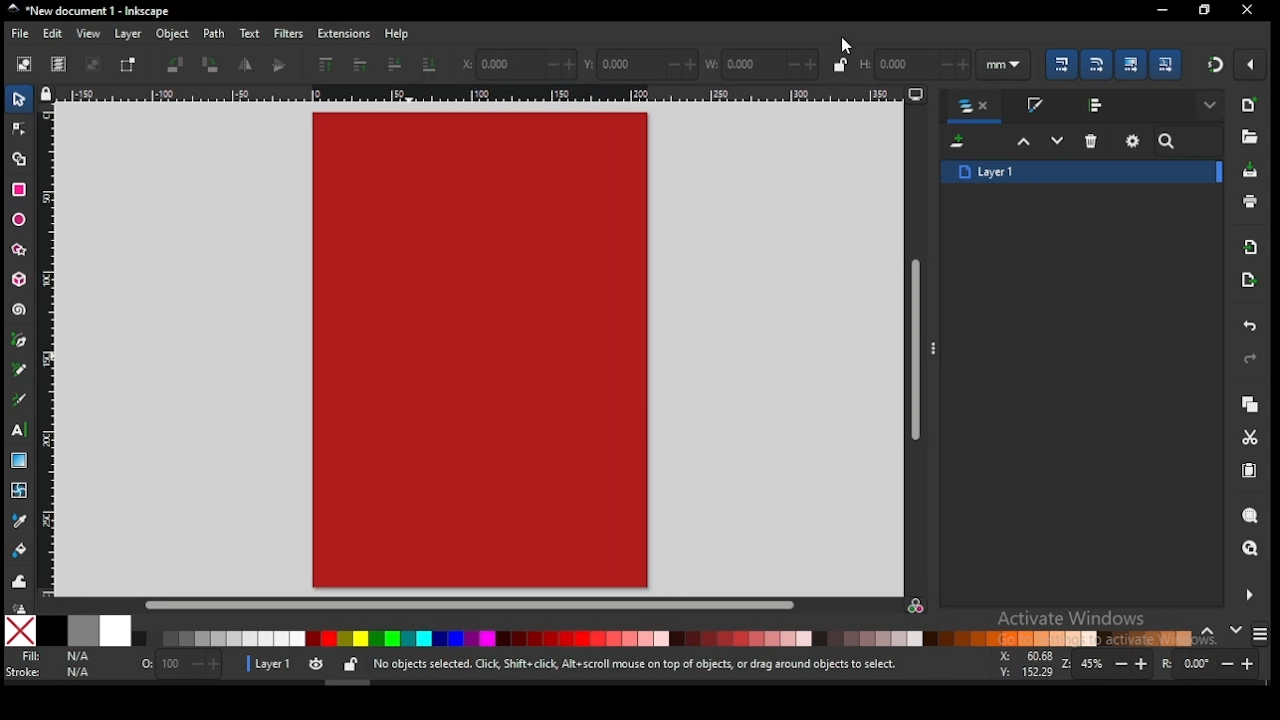 The image size is (1280, 720). I want to click on lower selection one step, so click(1057, 141).